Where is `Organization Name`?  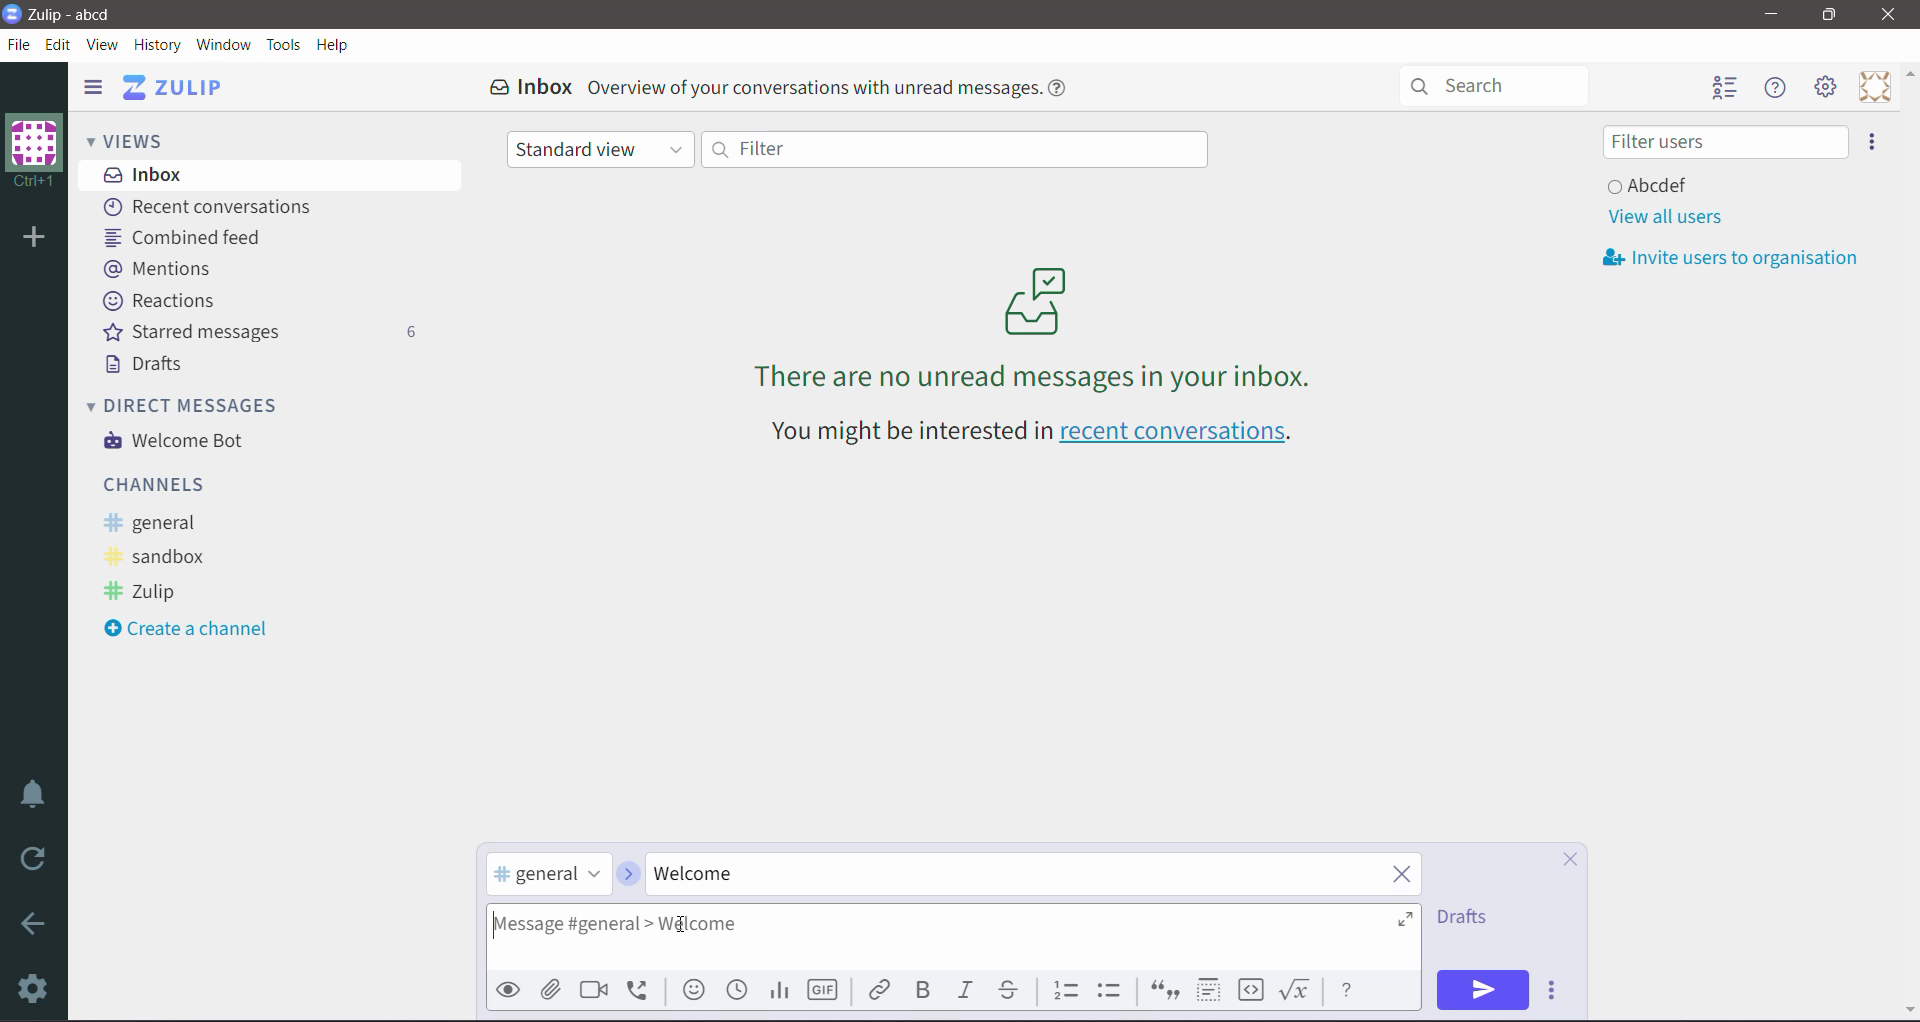 Organization Name is located at coordinates (34, 151).